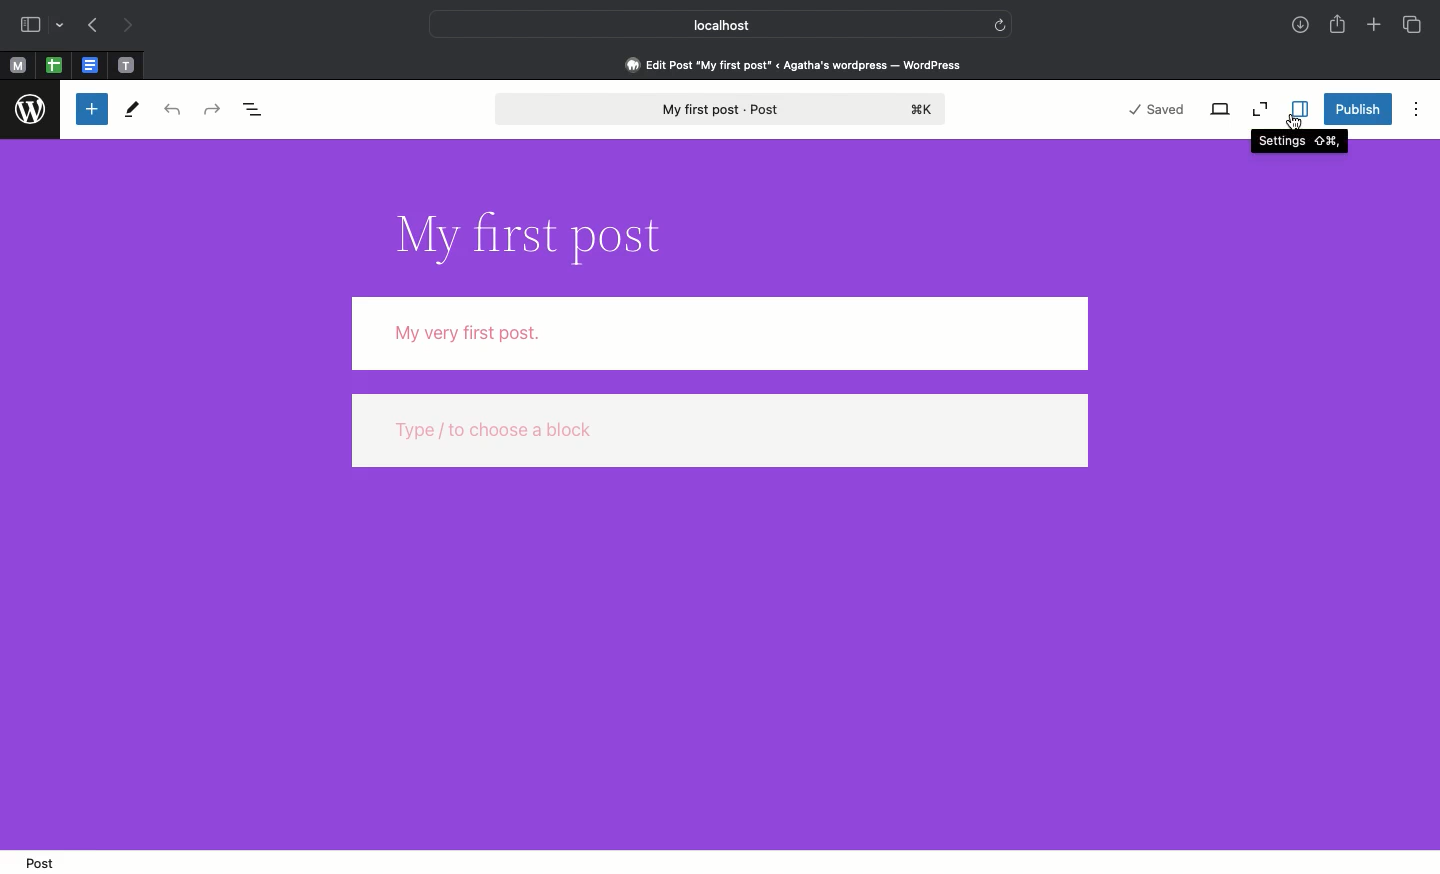  What do you see at coordinates (1300, 25) in the screenshot?
I see `Downloads` at bounding box center [1300, 25].